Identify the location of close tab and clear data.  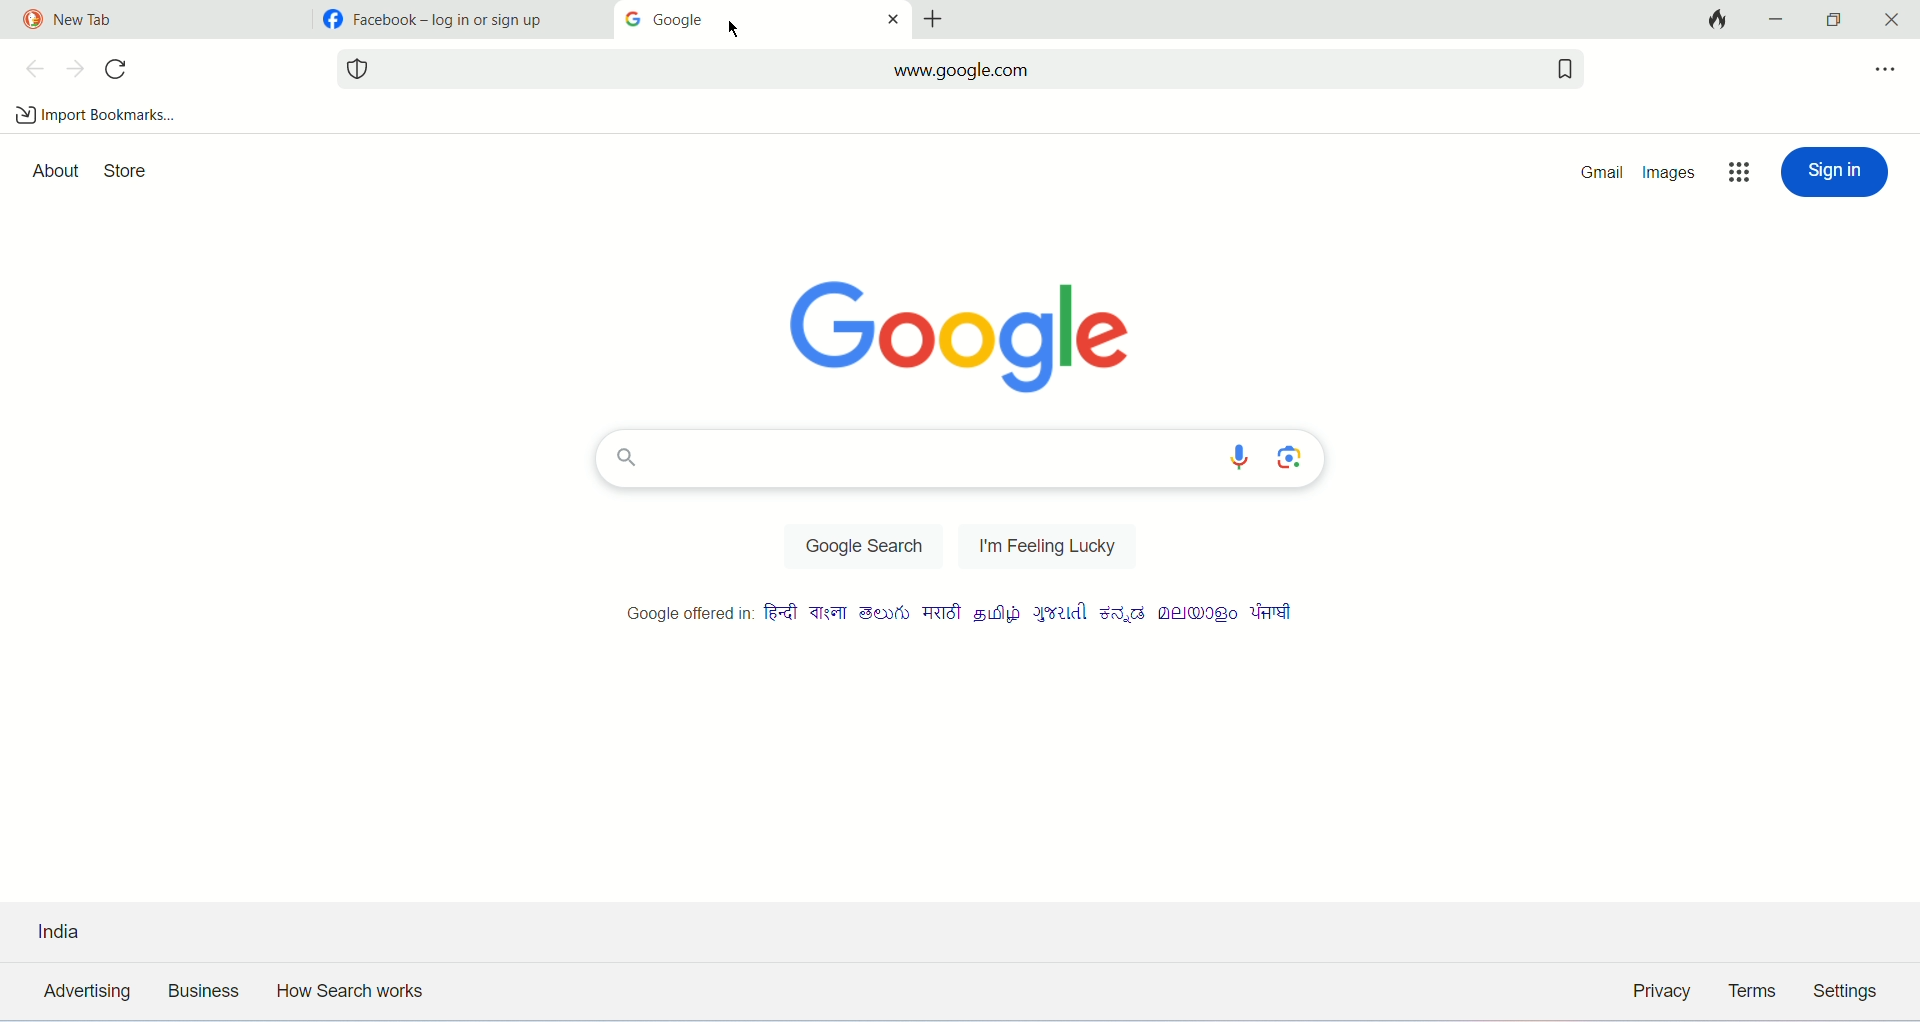
(1719, 19).